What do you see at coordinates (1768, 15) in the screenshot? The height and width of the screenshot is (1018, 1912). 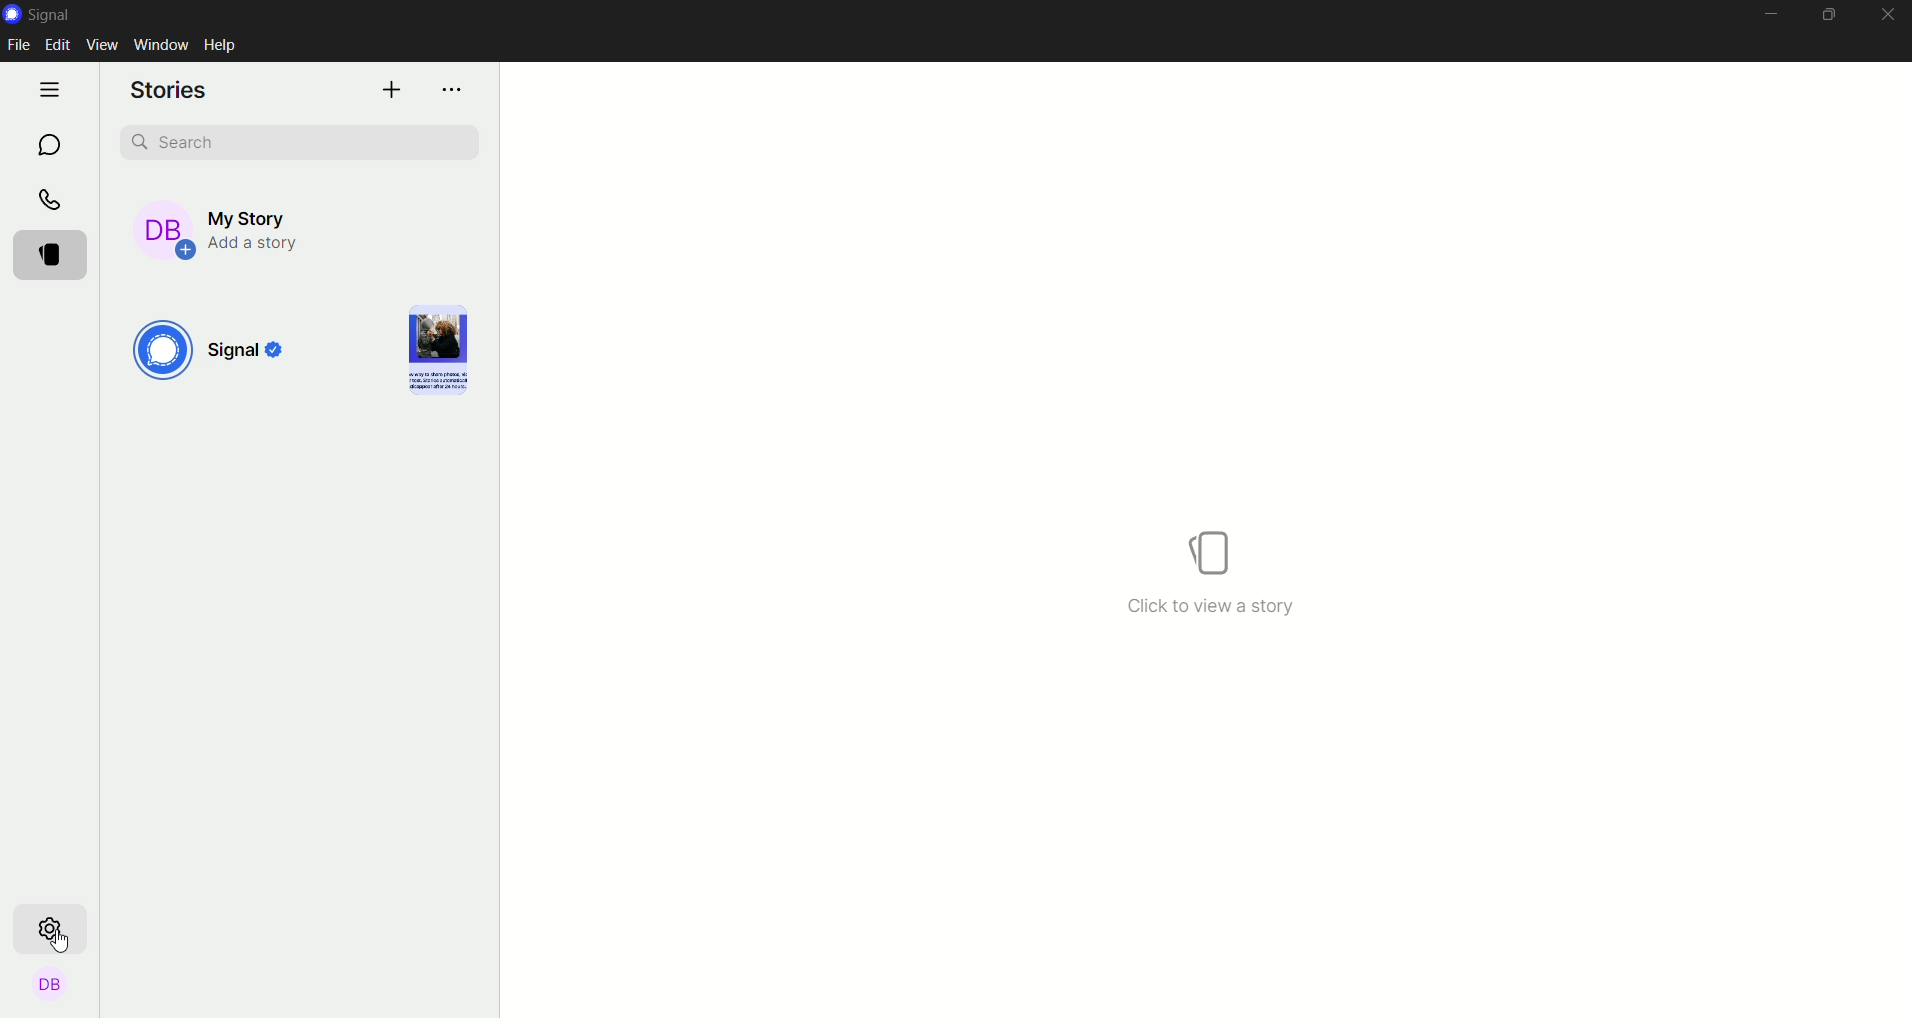 I see `minimize` at bounding box center [1768, 15].